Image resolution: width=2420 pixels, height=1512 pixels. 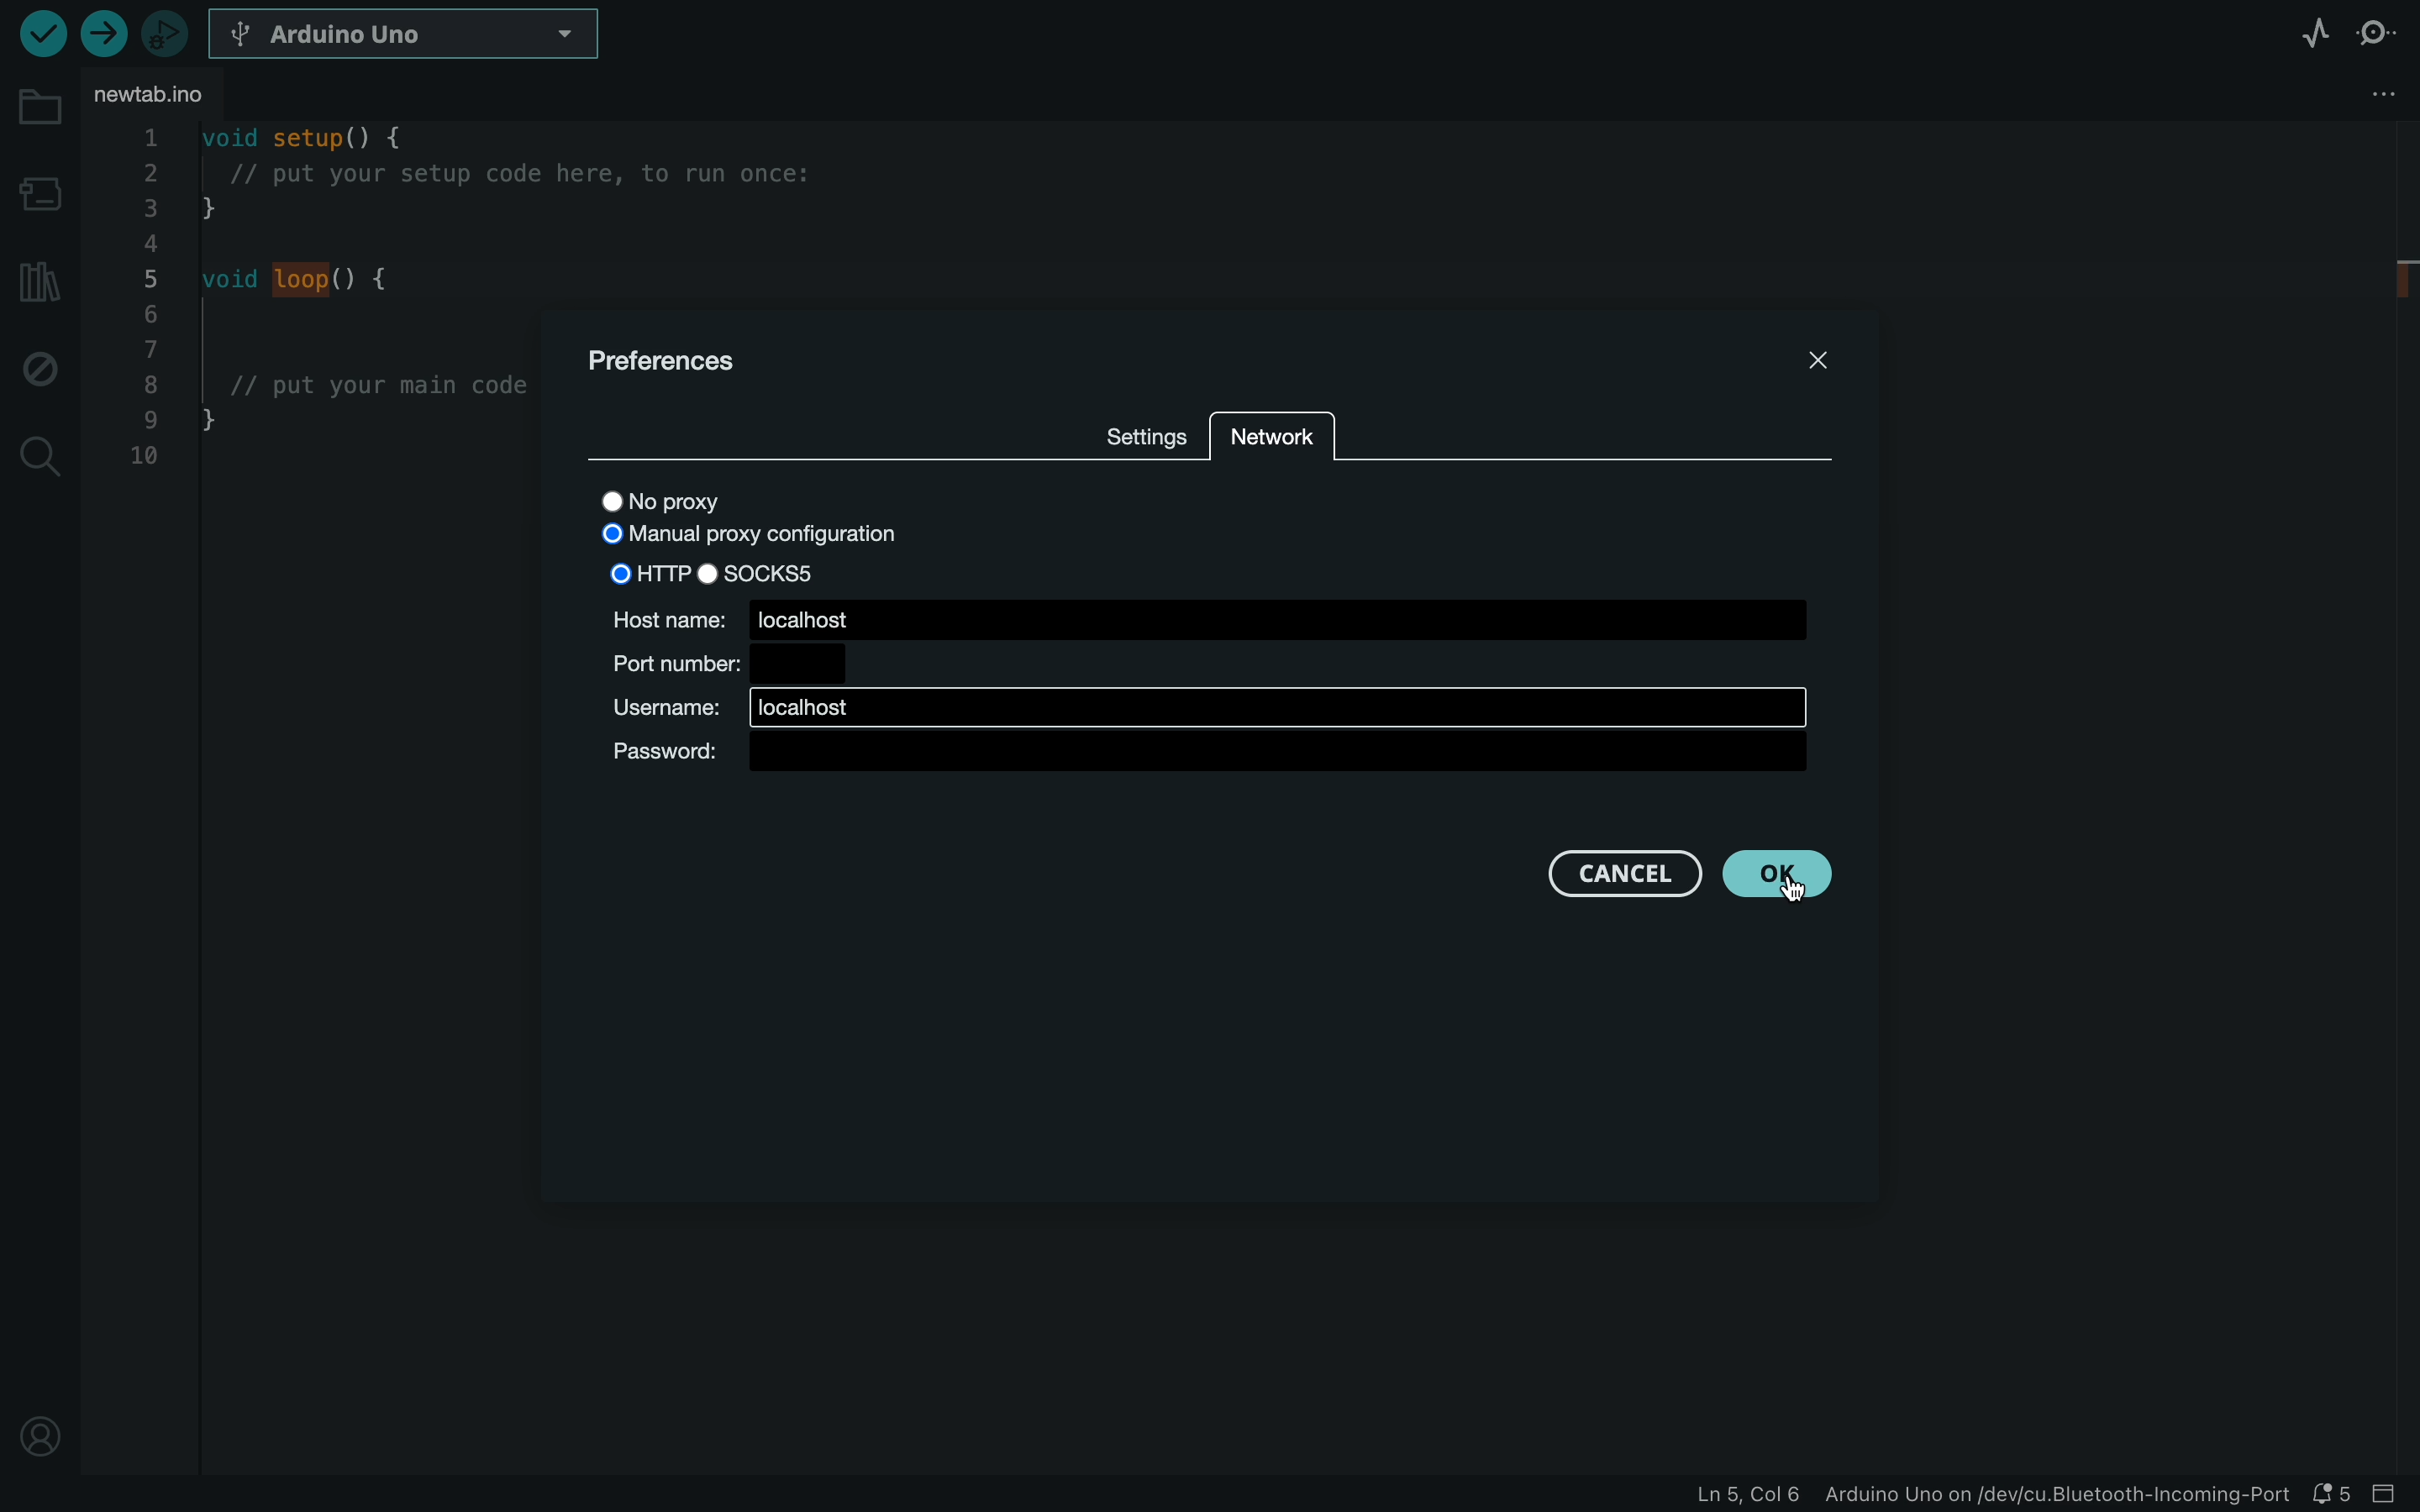 I want to click on host name, so click(x=1209, y=617).